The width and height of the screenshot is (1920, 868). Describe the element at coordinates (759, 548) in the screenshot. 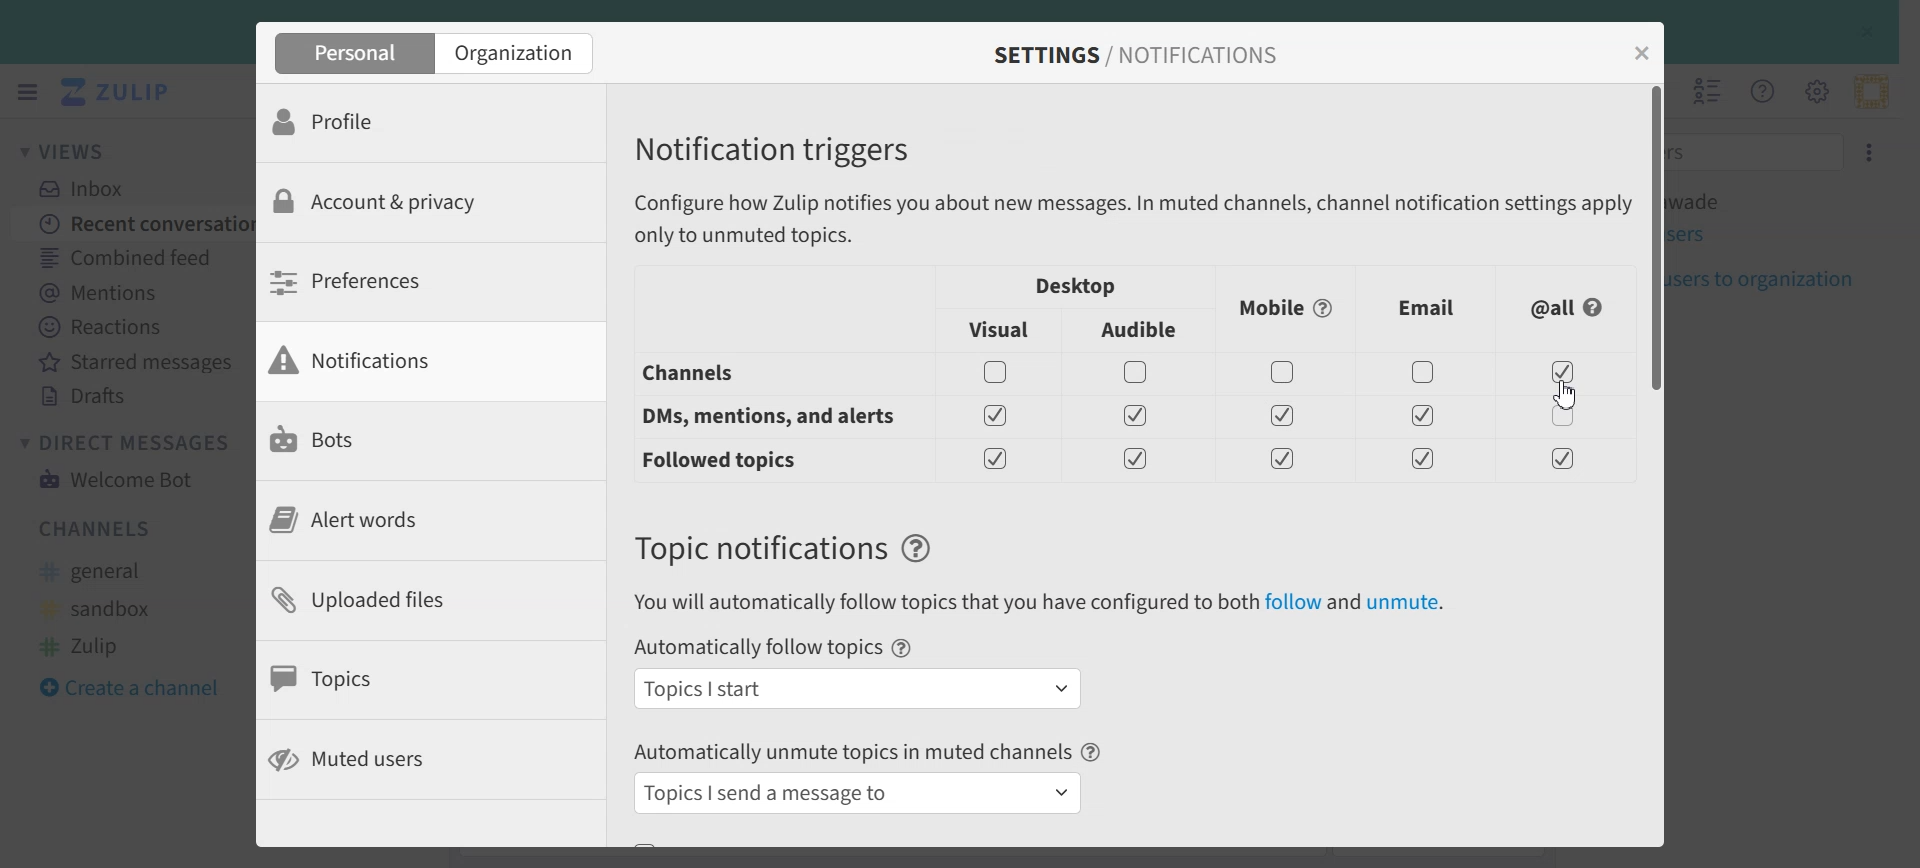

I see `Text` at that location.